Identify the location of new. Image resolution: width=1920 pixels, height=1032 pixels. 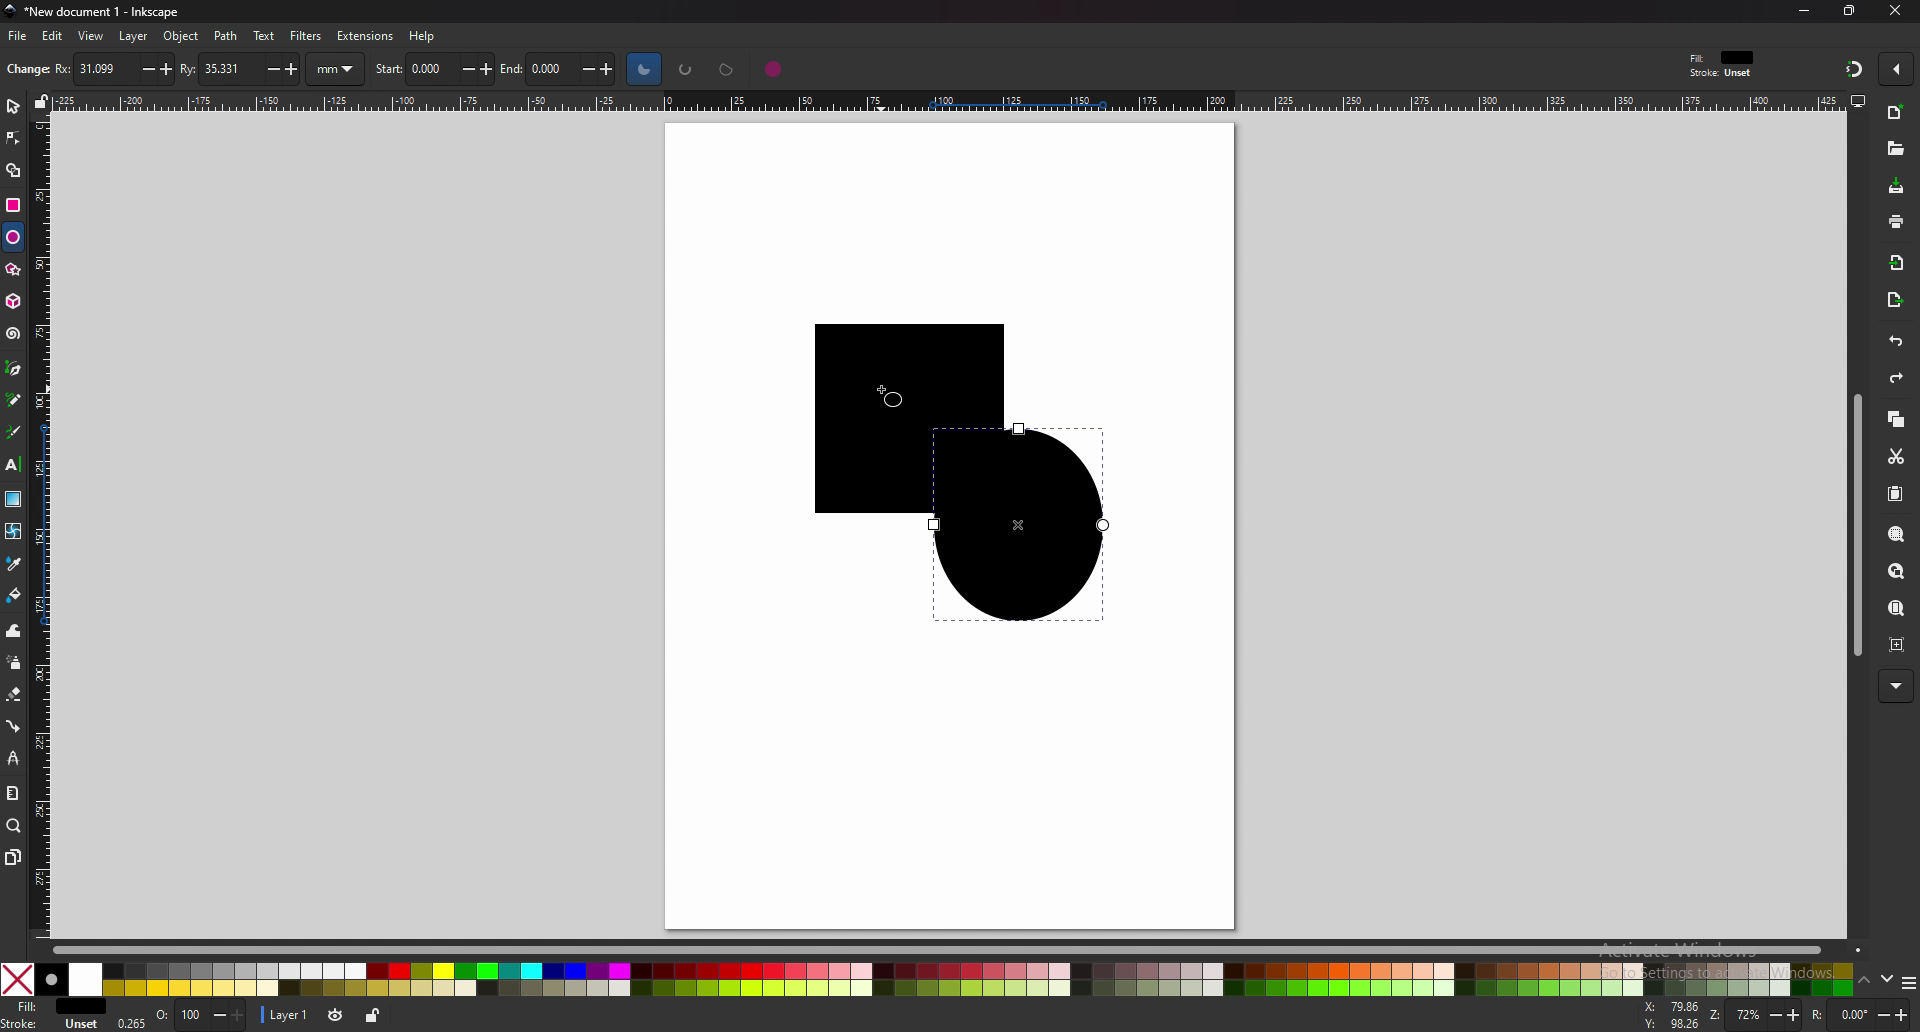
(1894, 112).